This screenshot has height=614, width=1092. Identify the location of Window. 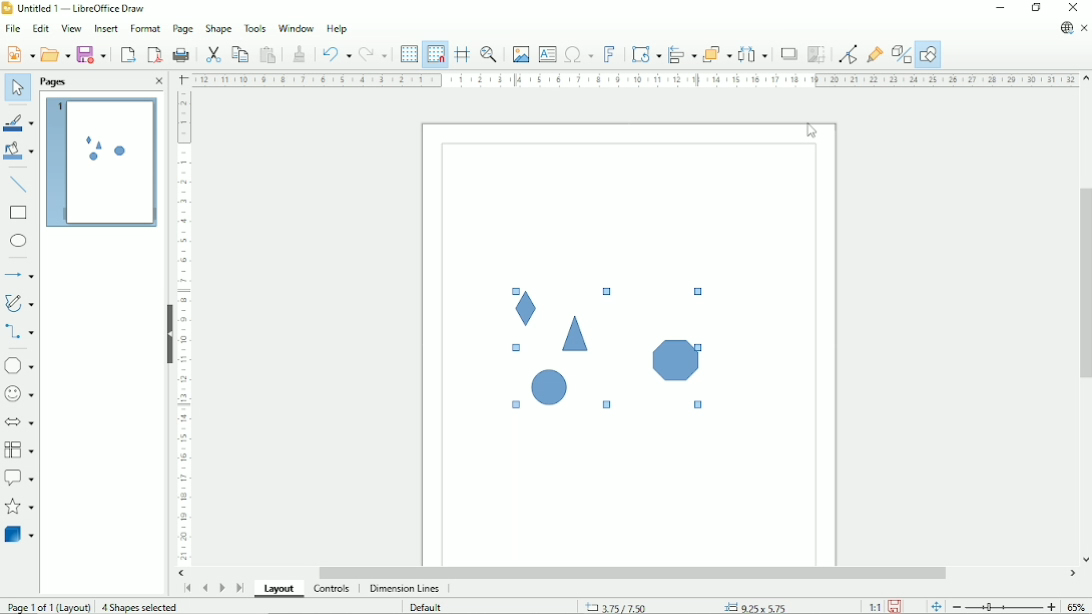
(296, 27).